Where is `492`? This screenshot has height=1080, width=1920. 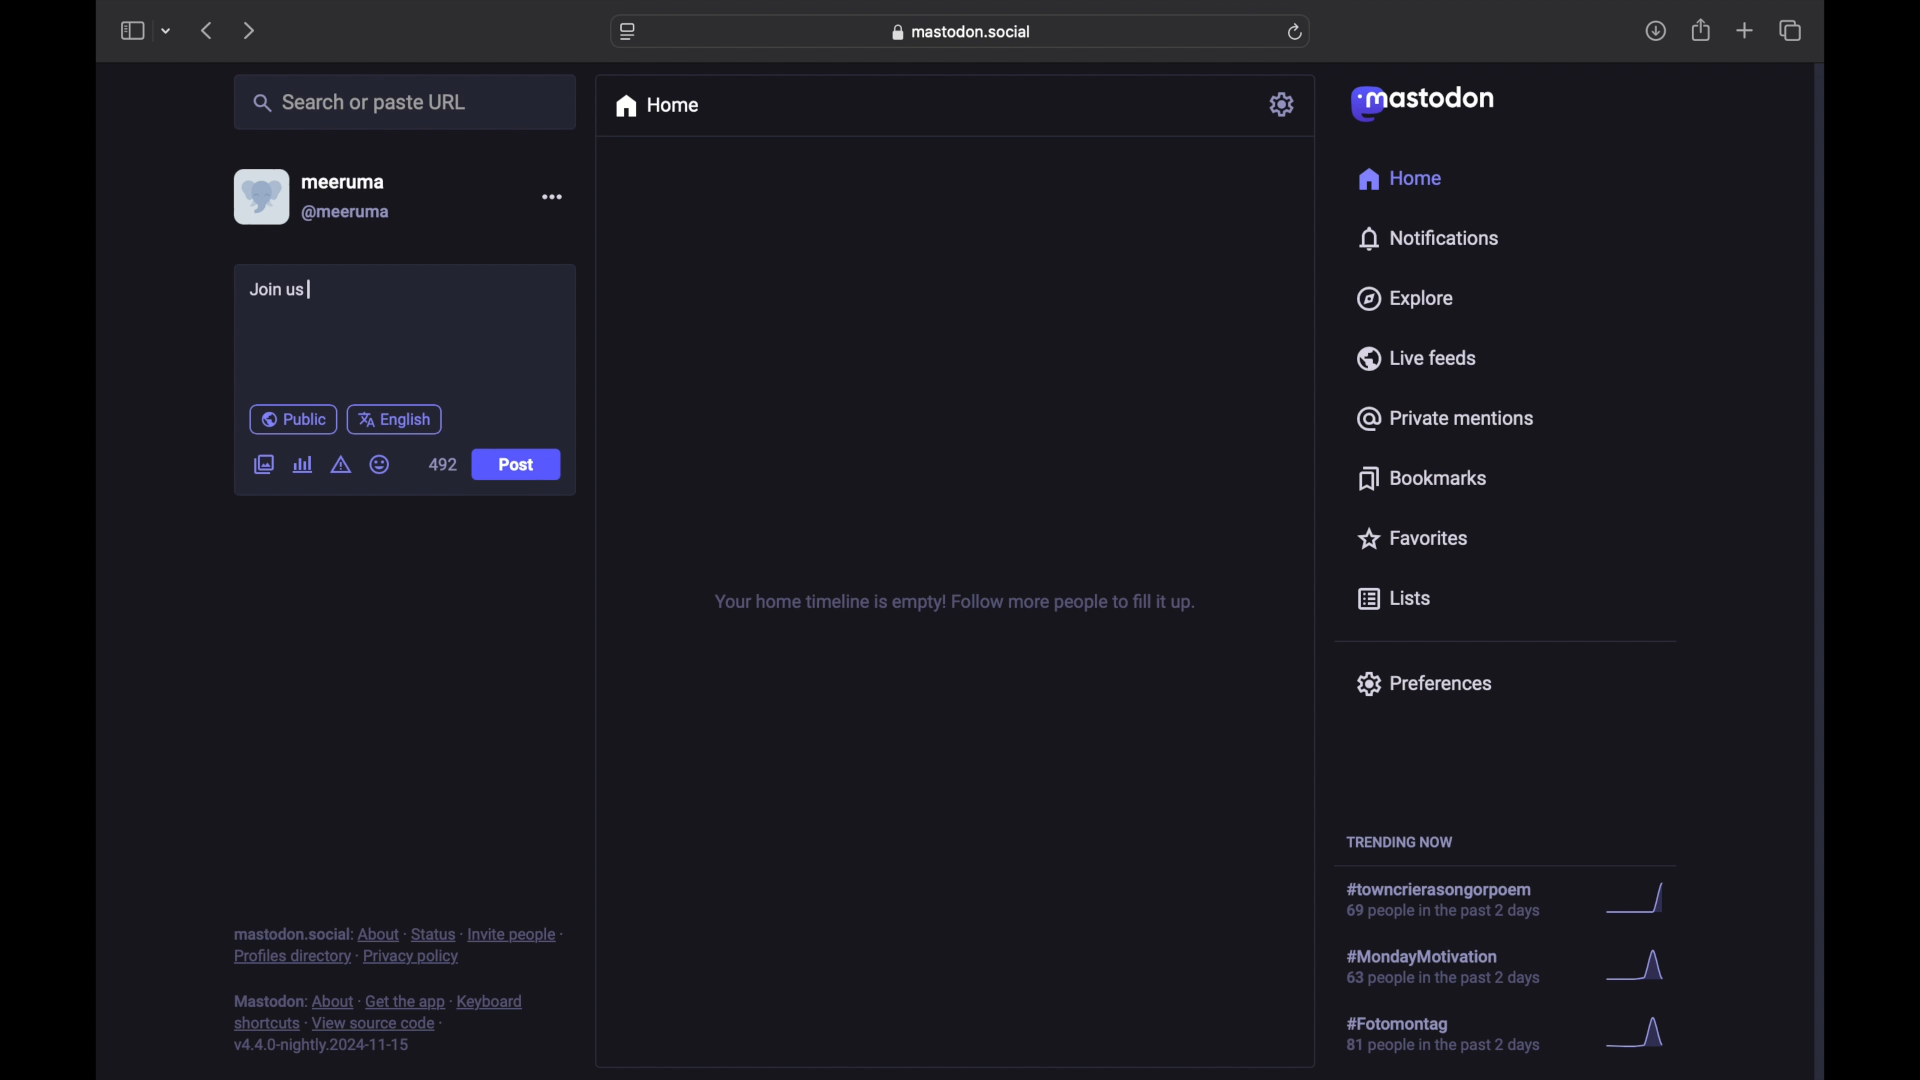 492 is located at coordinates (442, 465).